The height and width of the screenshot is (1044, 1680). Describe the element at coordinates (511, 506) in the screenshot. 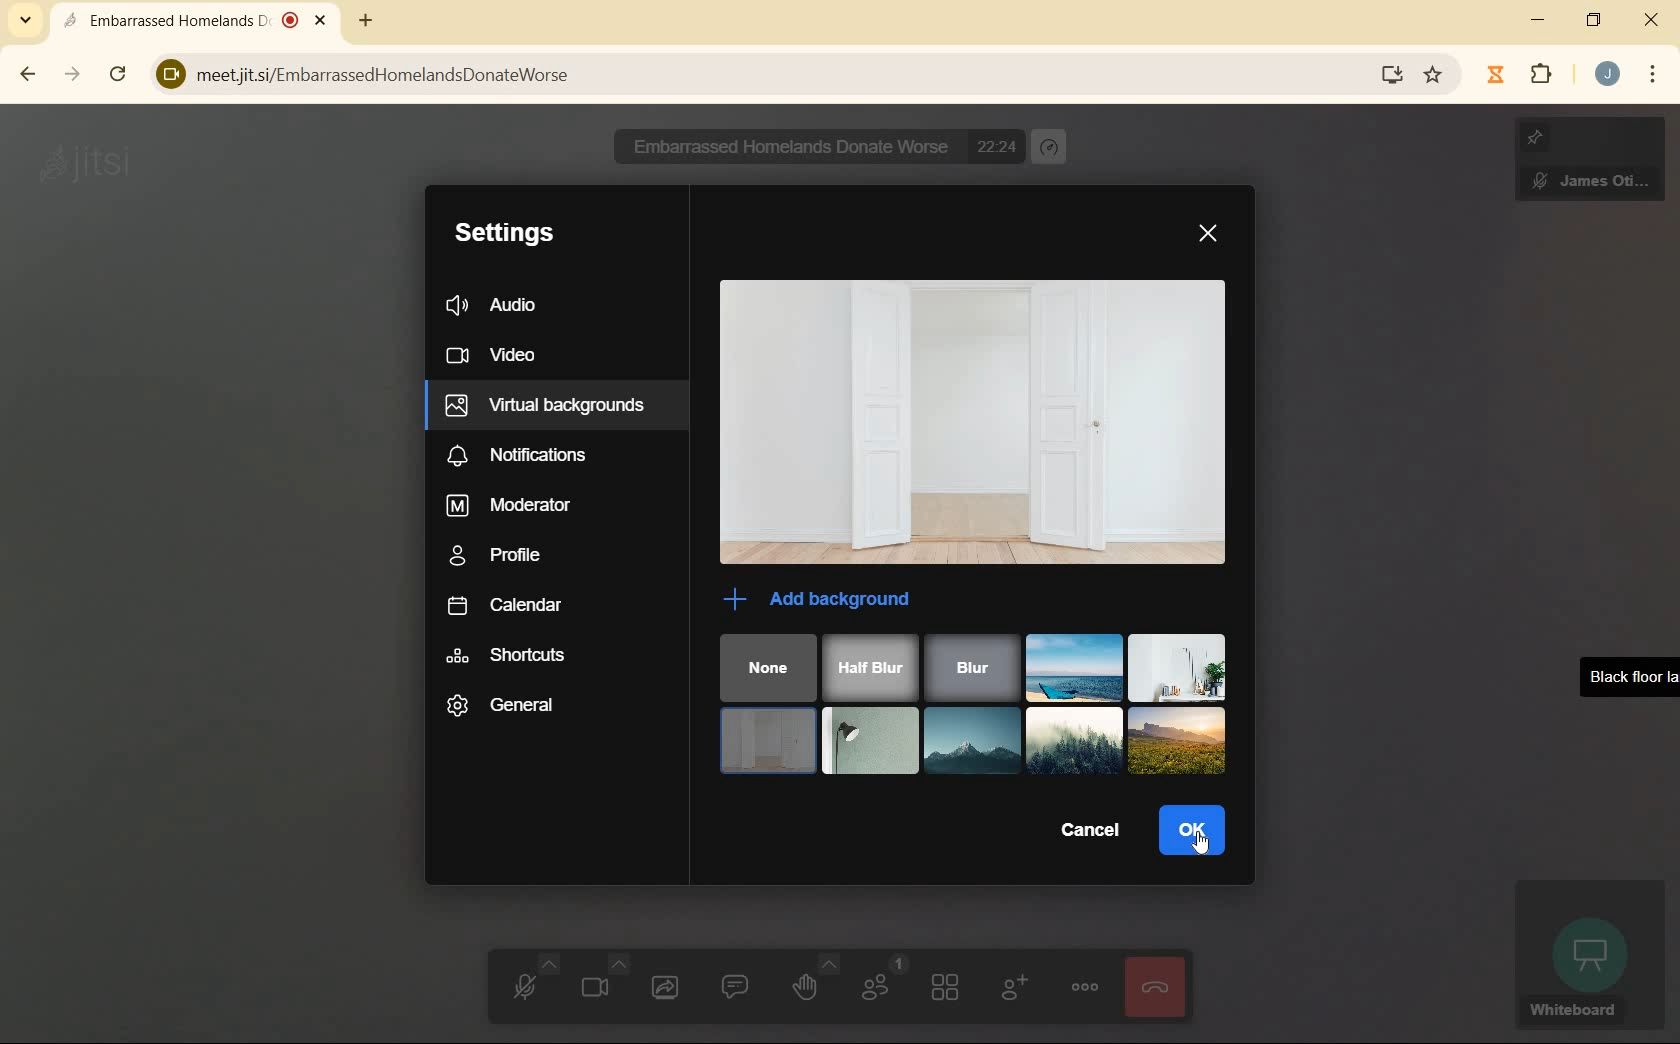

I see `moderator` at that location.